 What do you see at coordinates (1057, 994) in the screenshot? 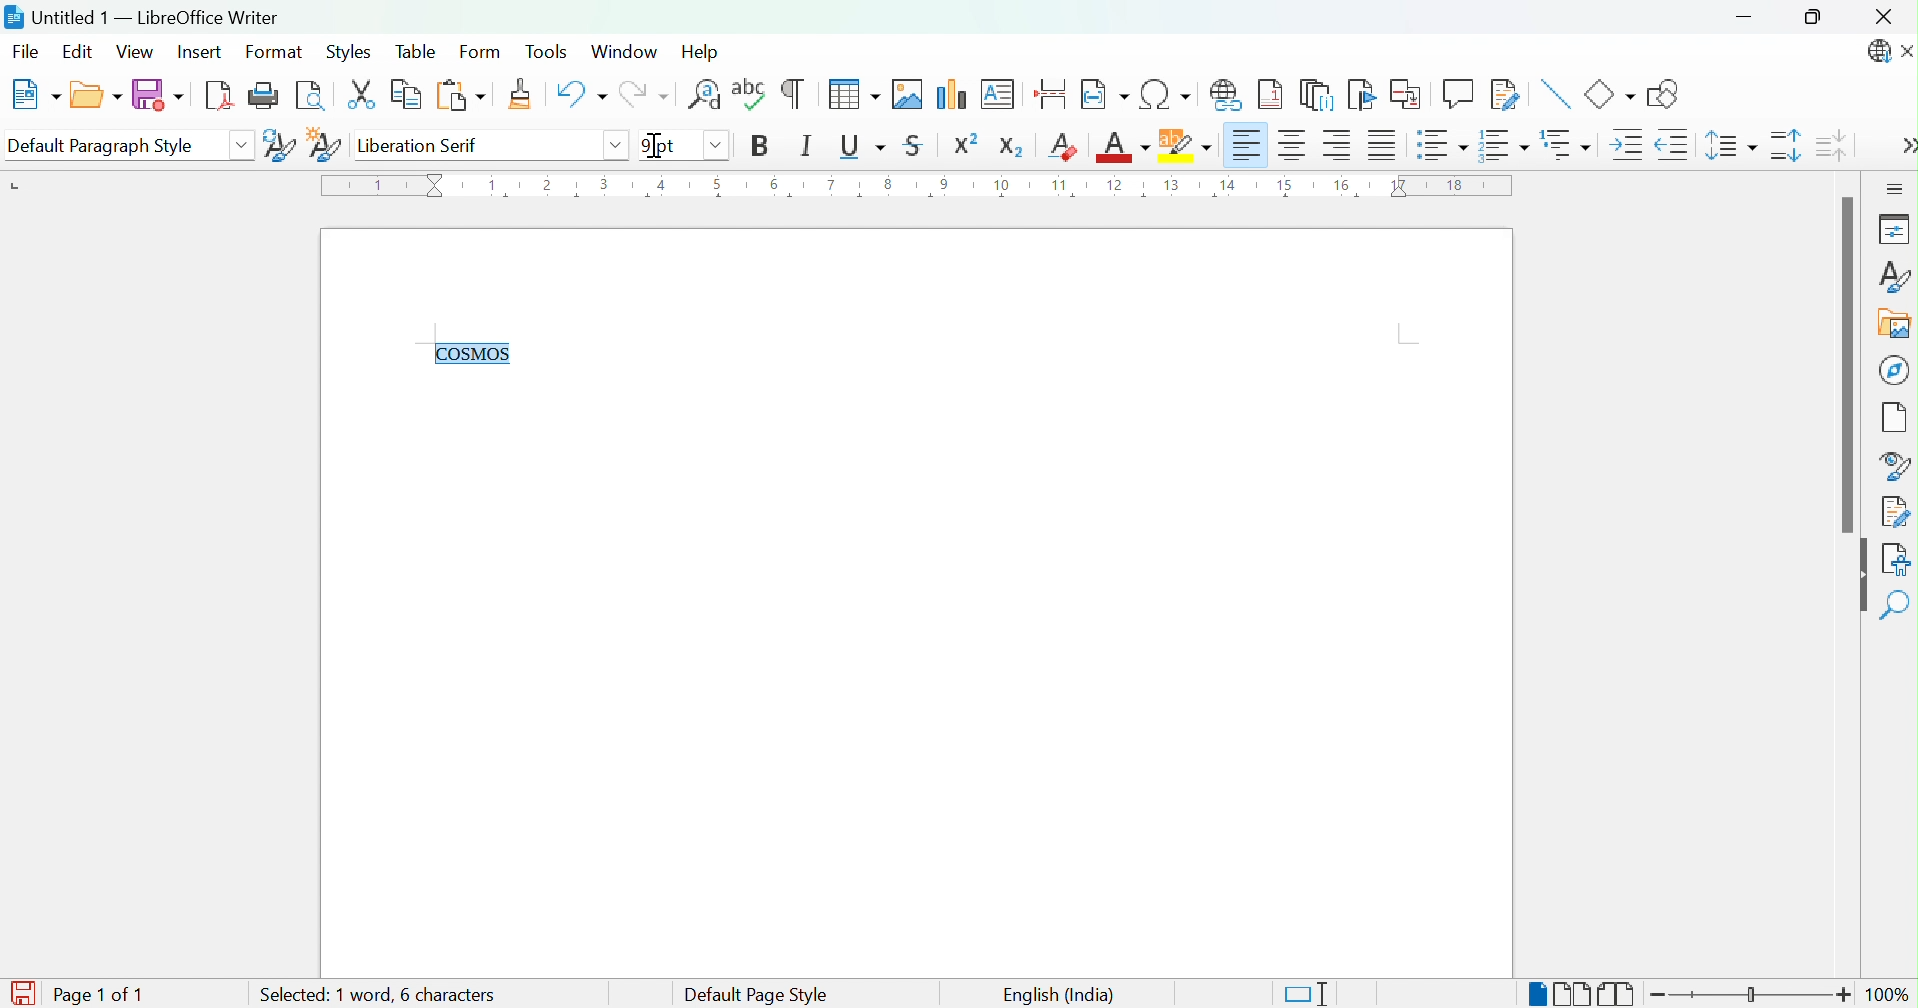
I see `English (India)` at bounding box center [1057, 994].